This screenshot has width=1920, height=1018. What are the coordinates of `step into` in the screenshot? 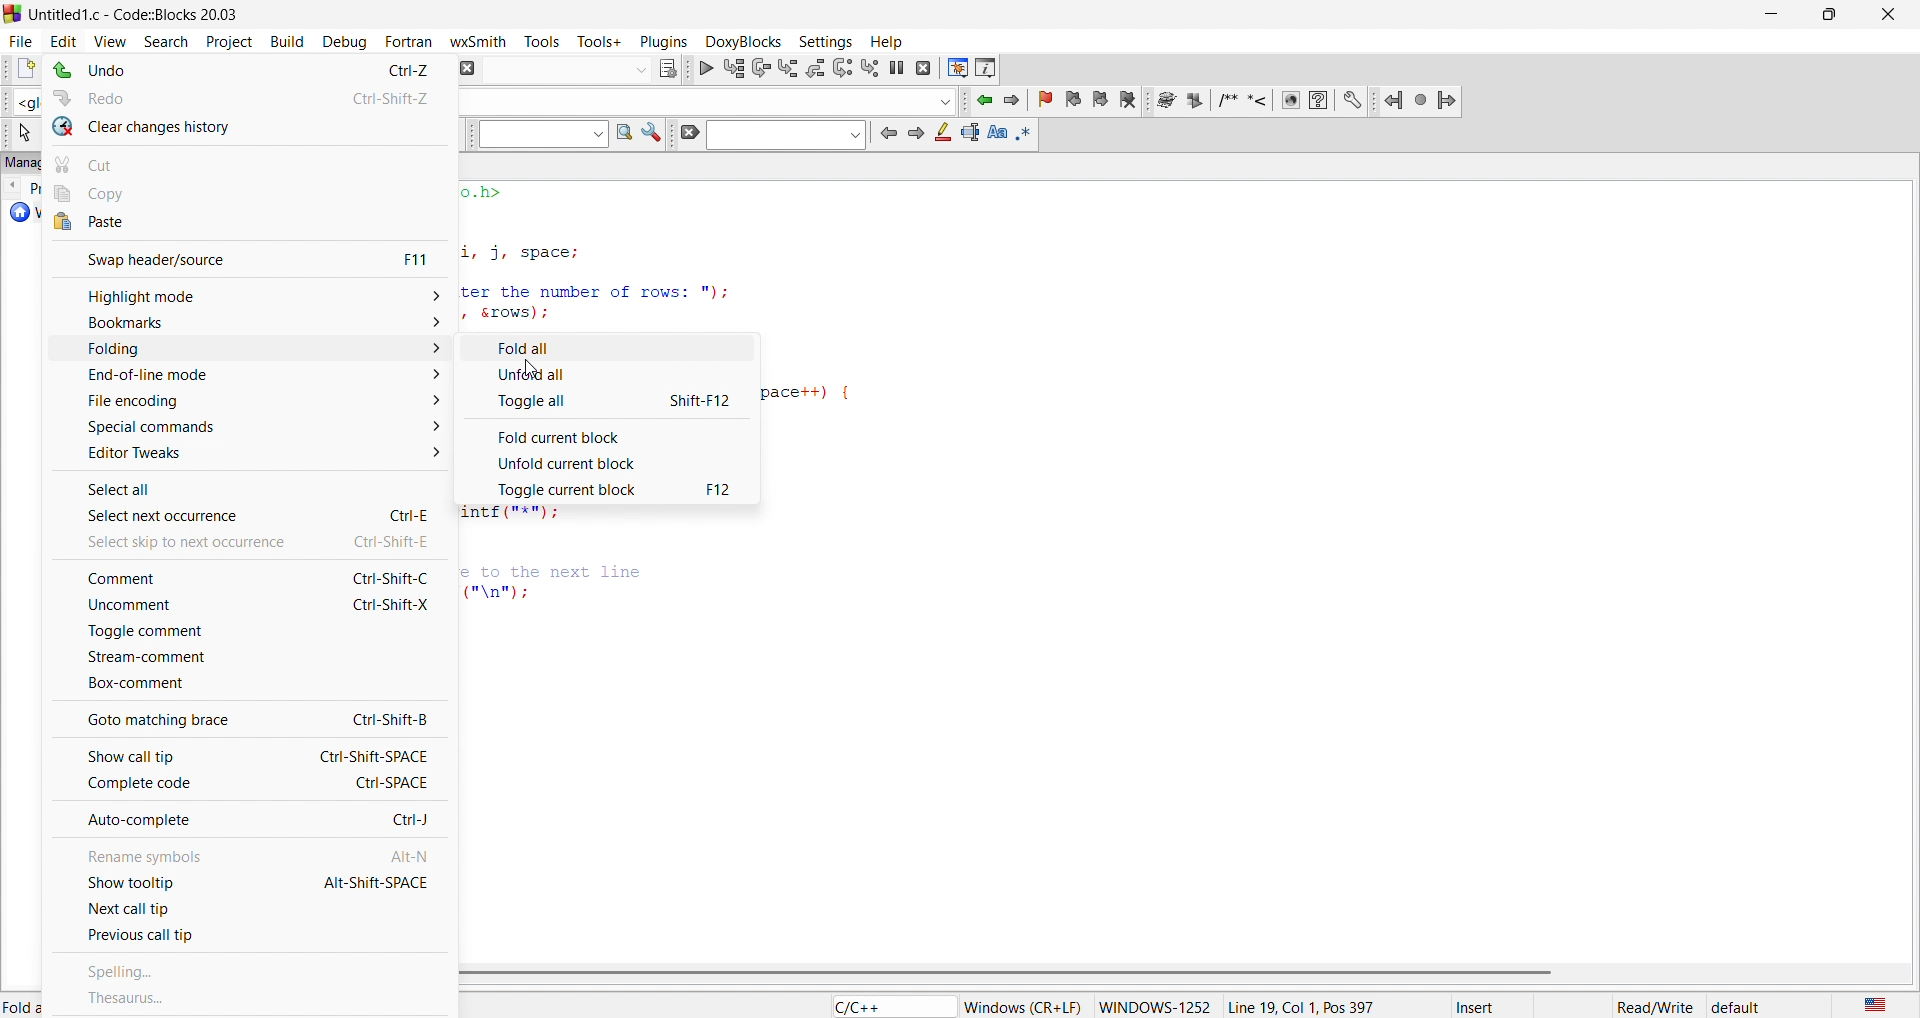 It's located at (788, 68).